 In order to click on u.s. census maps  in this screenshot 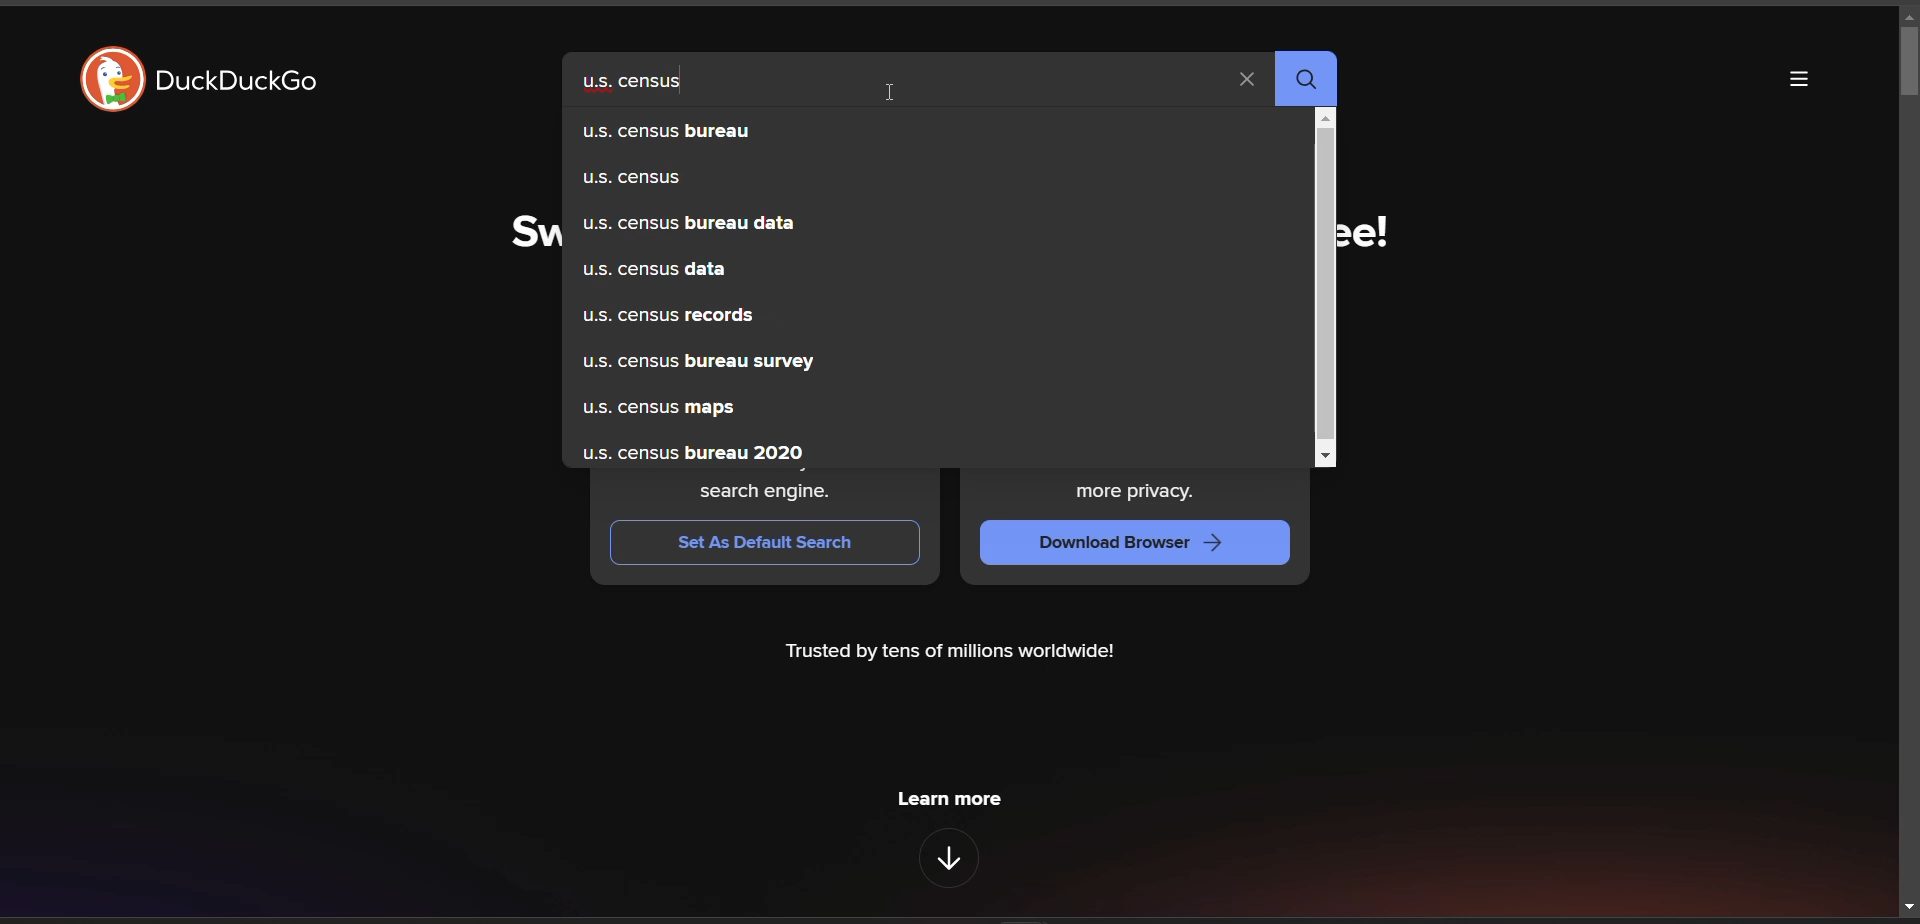, I will do `click(905, 411)`.